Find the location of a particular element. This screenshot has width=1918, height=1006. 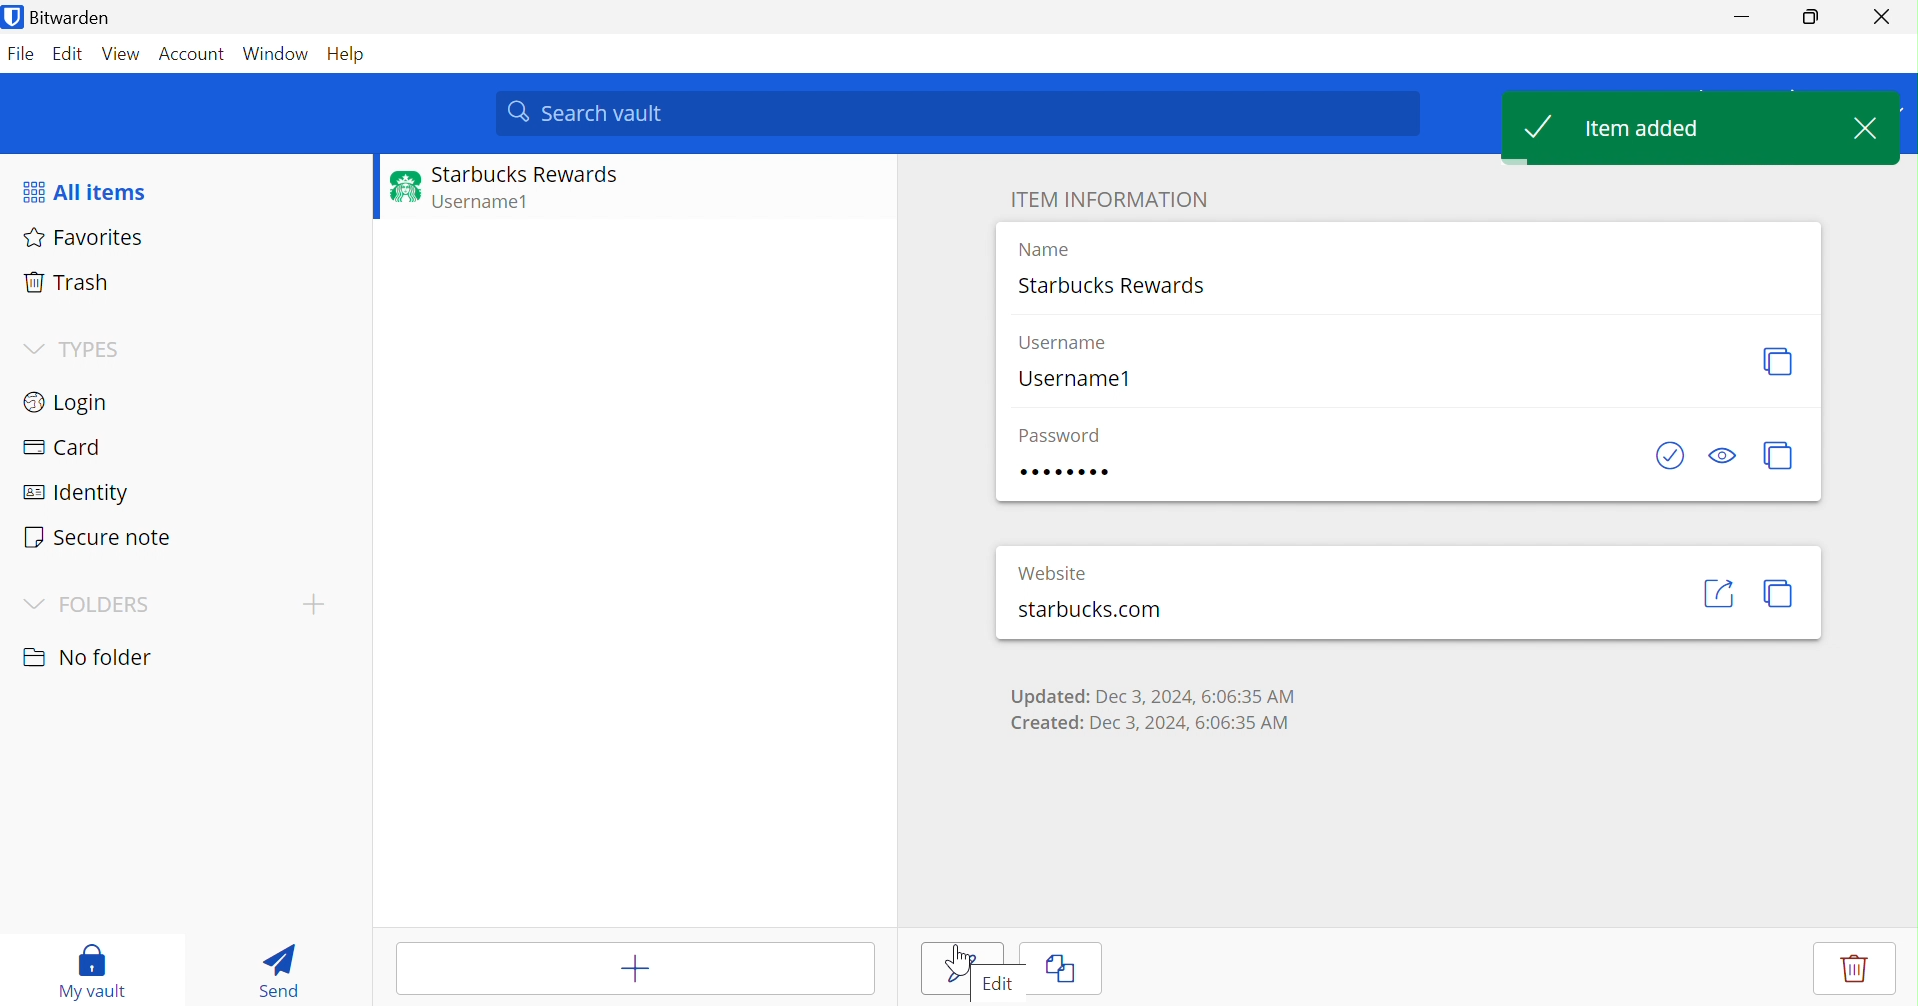

My vault is located at coordinates (98, 972).